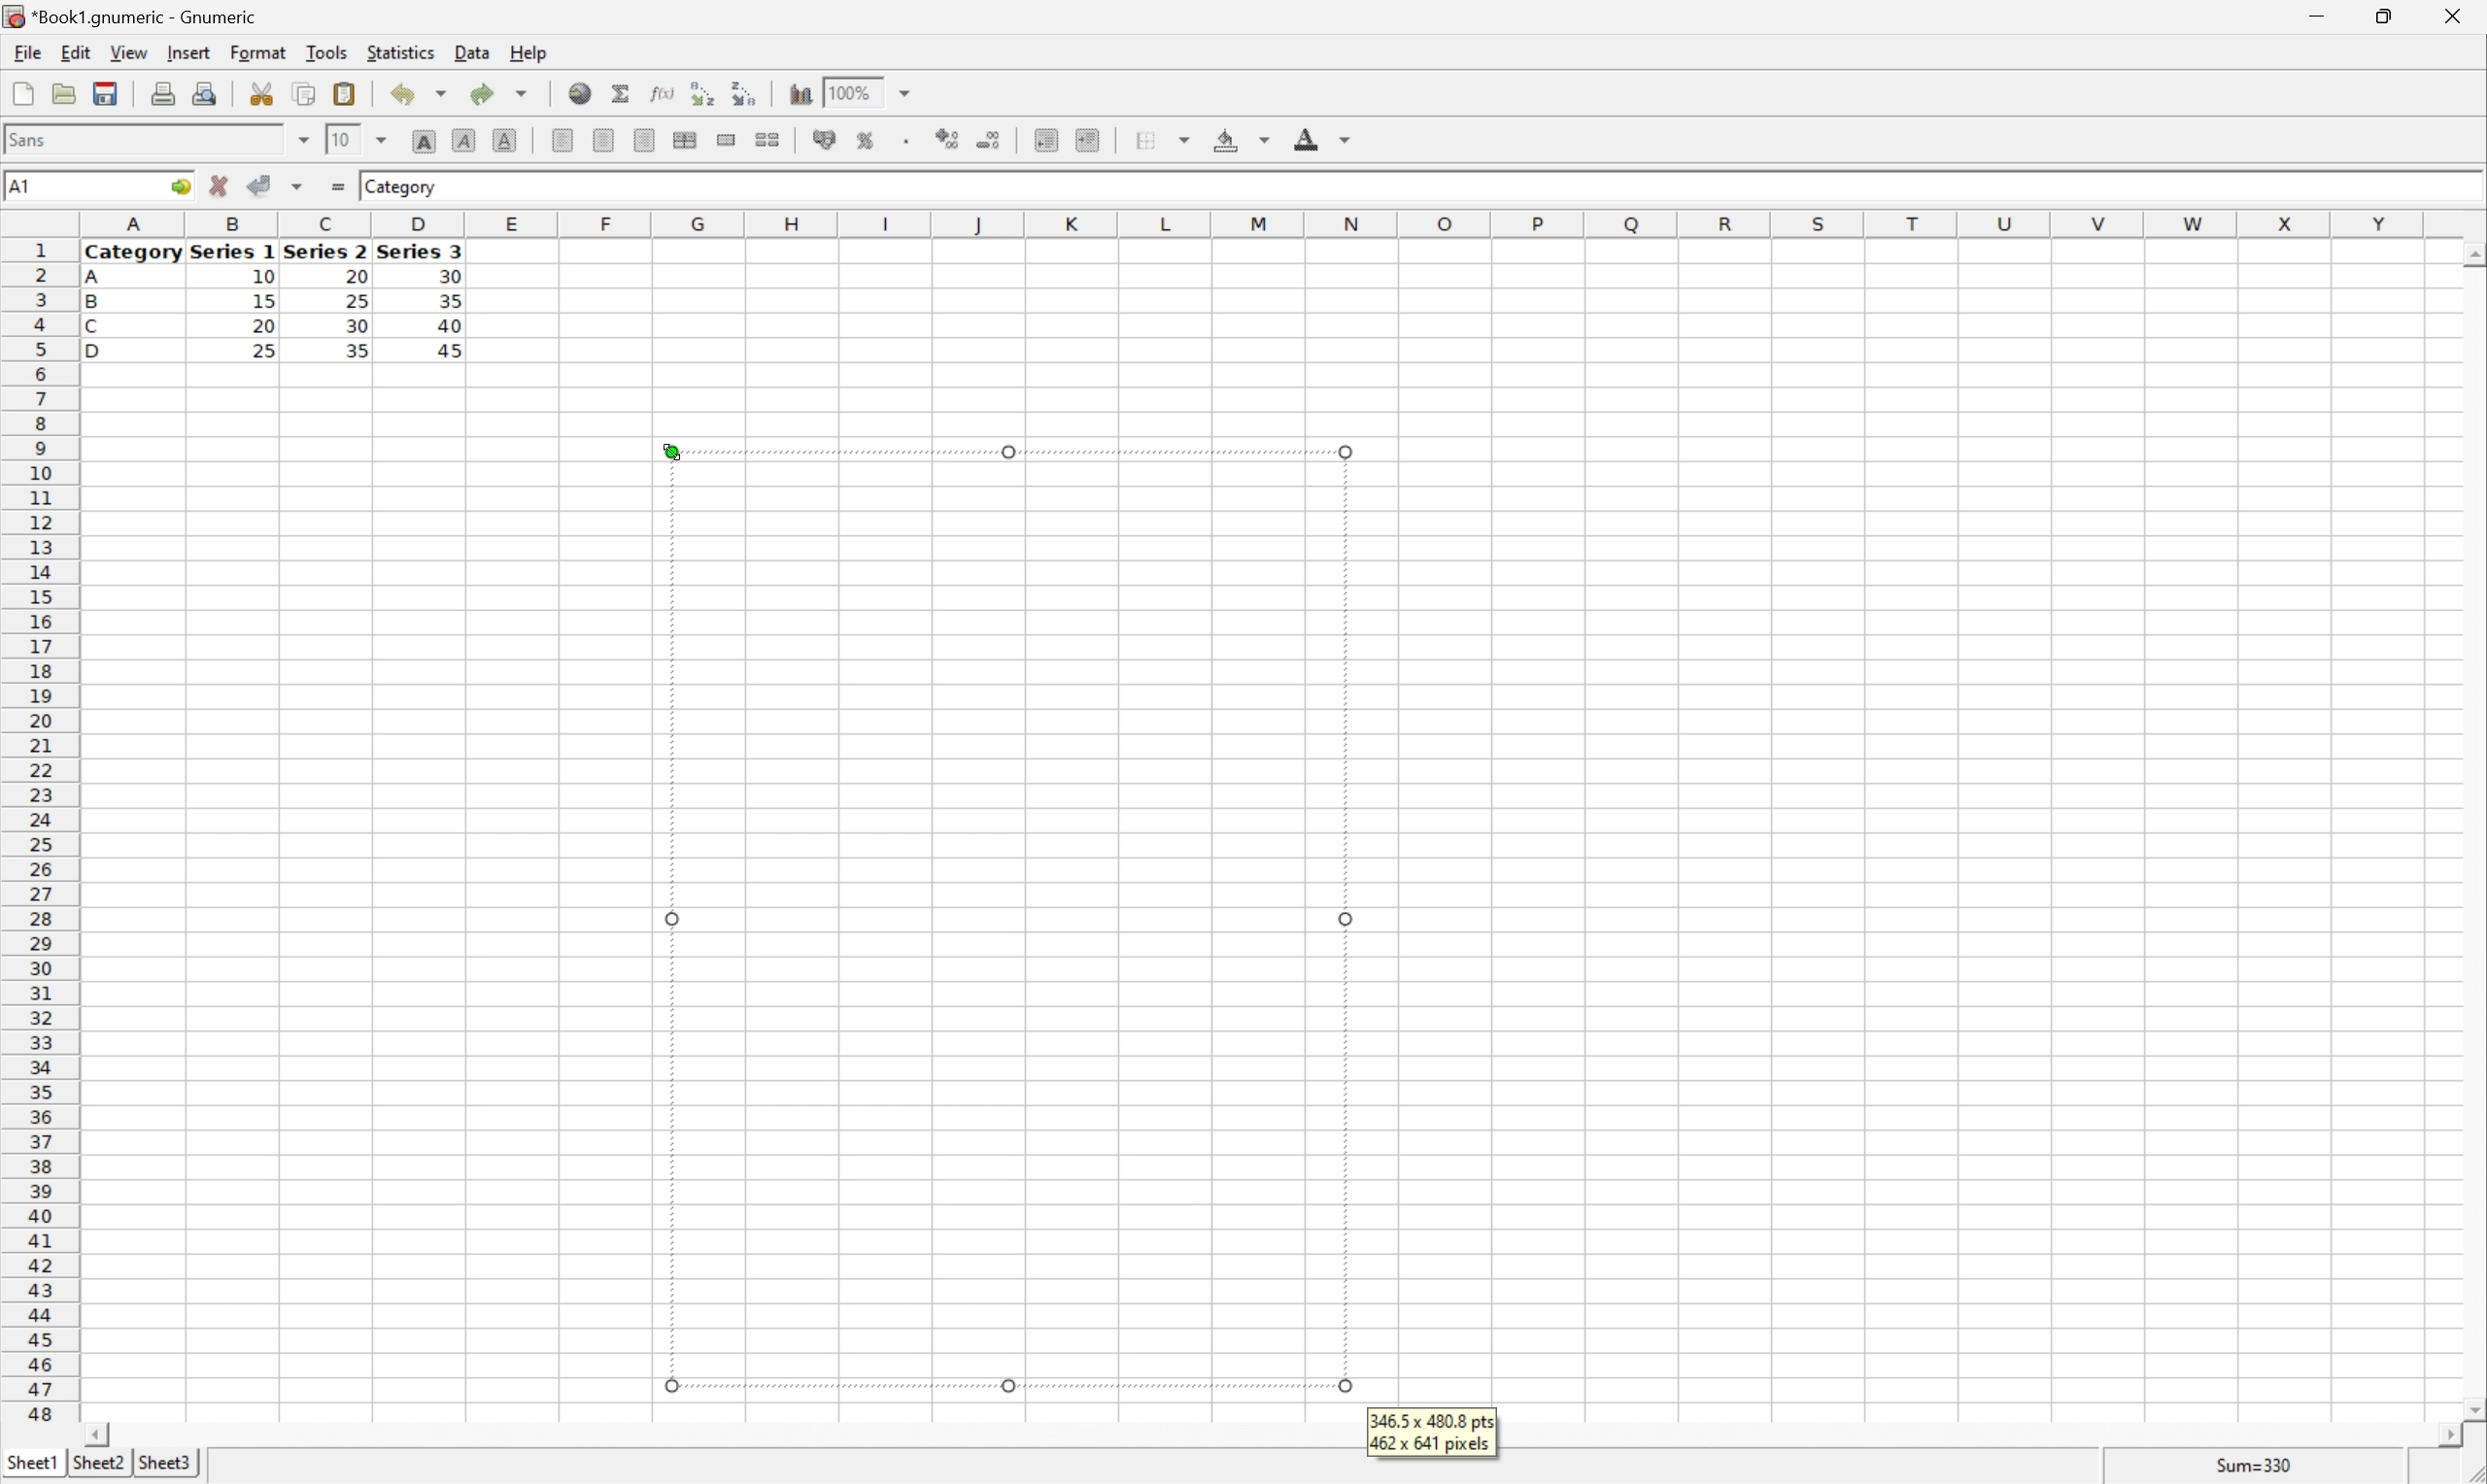  I want to click on 15, so click(264, 300).